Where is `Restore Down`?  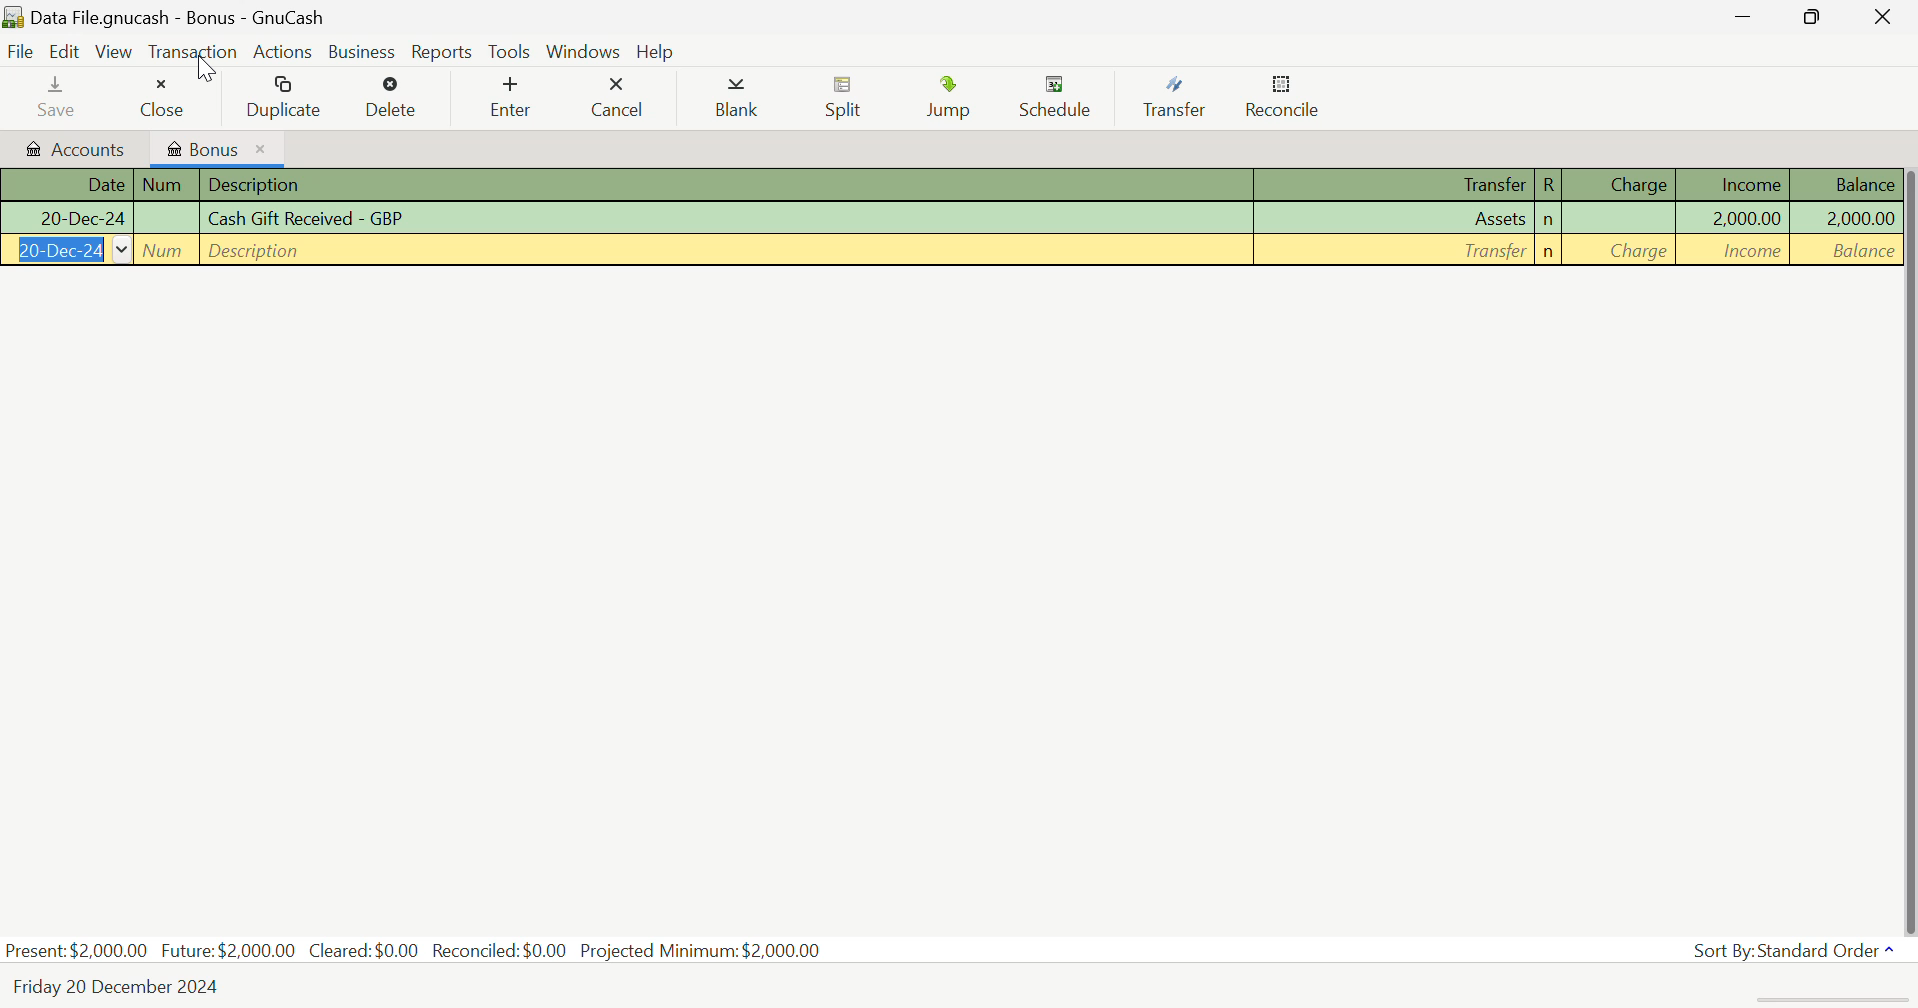 Restore Down is located at coordinates (1747, 16).